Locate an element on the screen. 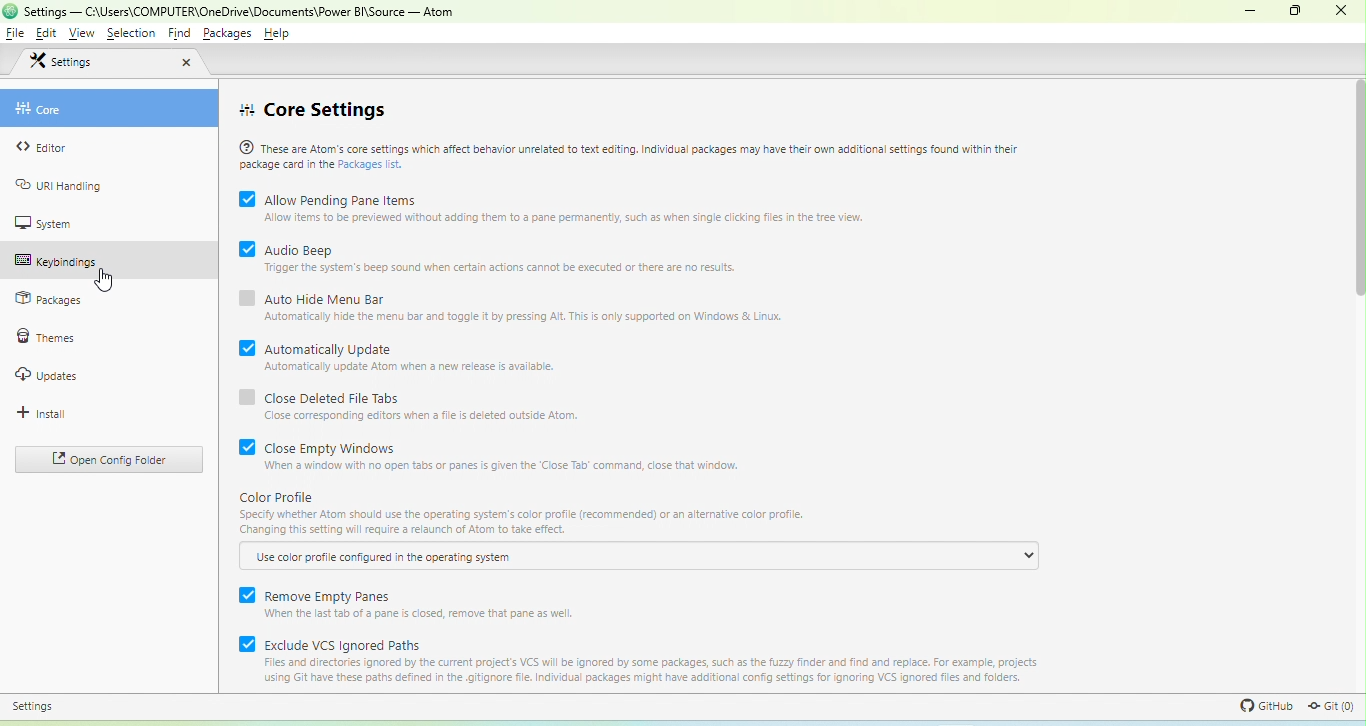  use color profile configured in the operating system is located at coordinates (386, 557).